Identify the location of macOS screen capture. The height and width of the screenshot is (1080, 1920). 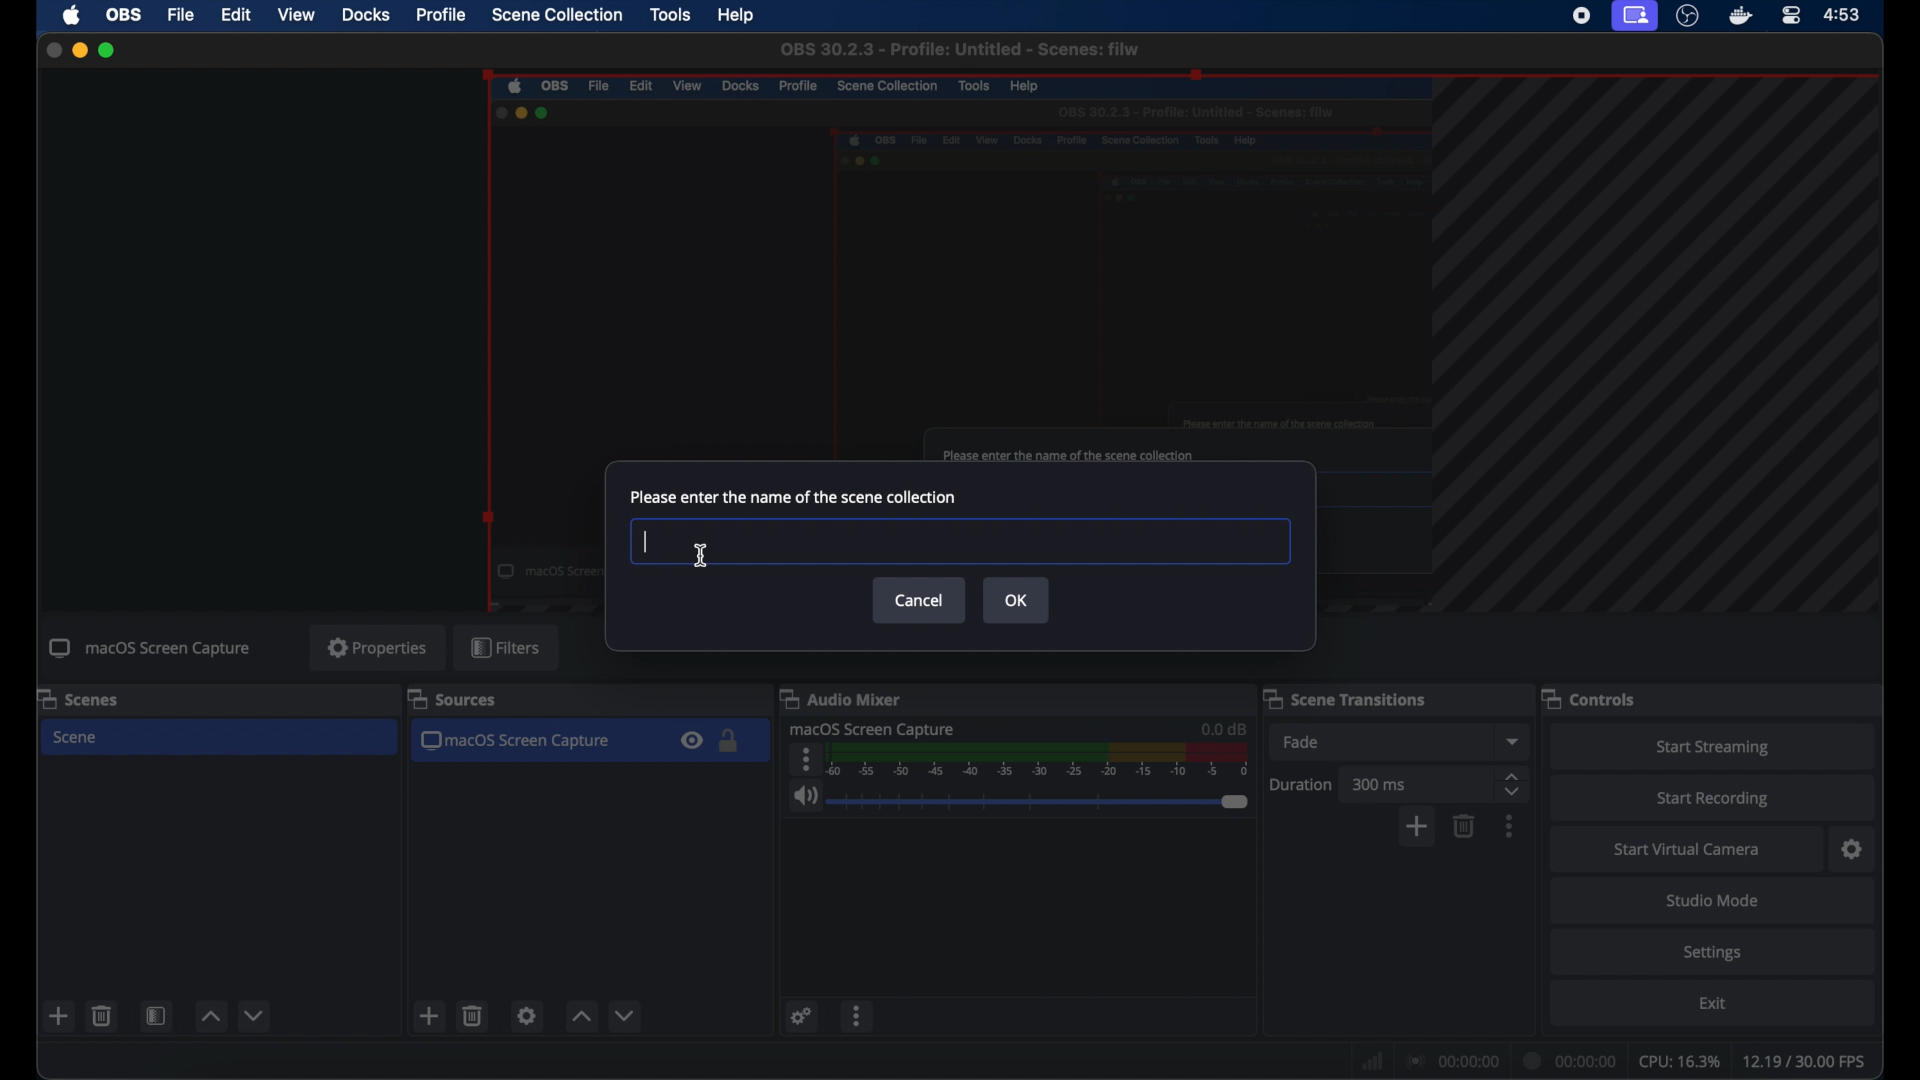
(150, 649).